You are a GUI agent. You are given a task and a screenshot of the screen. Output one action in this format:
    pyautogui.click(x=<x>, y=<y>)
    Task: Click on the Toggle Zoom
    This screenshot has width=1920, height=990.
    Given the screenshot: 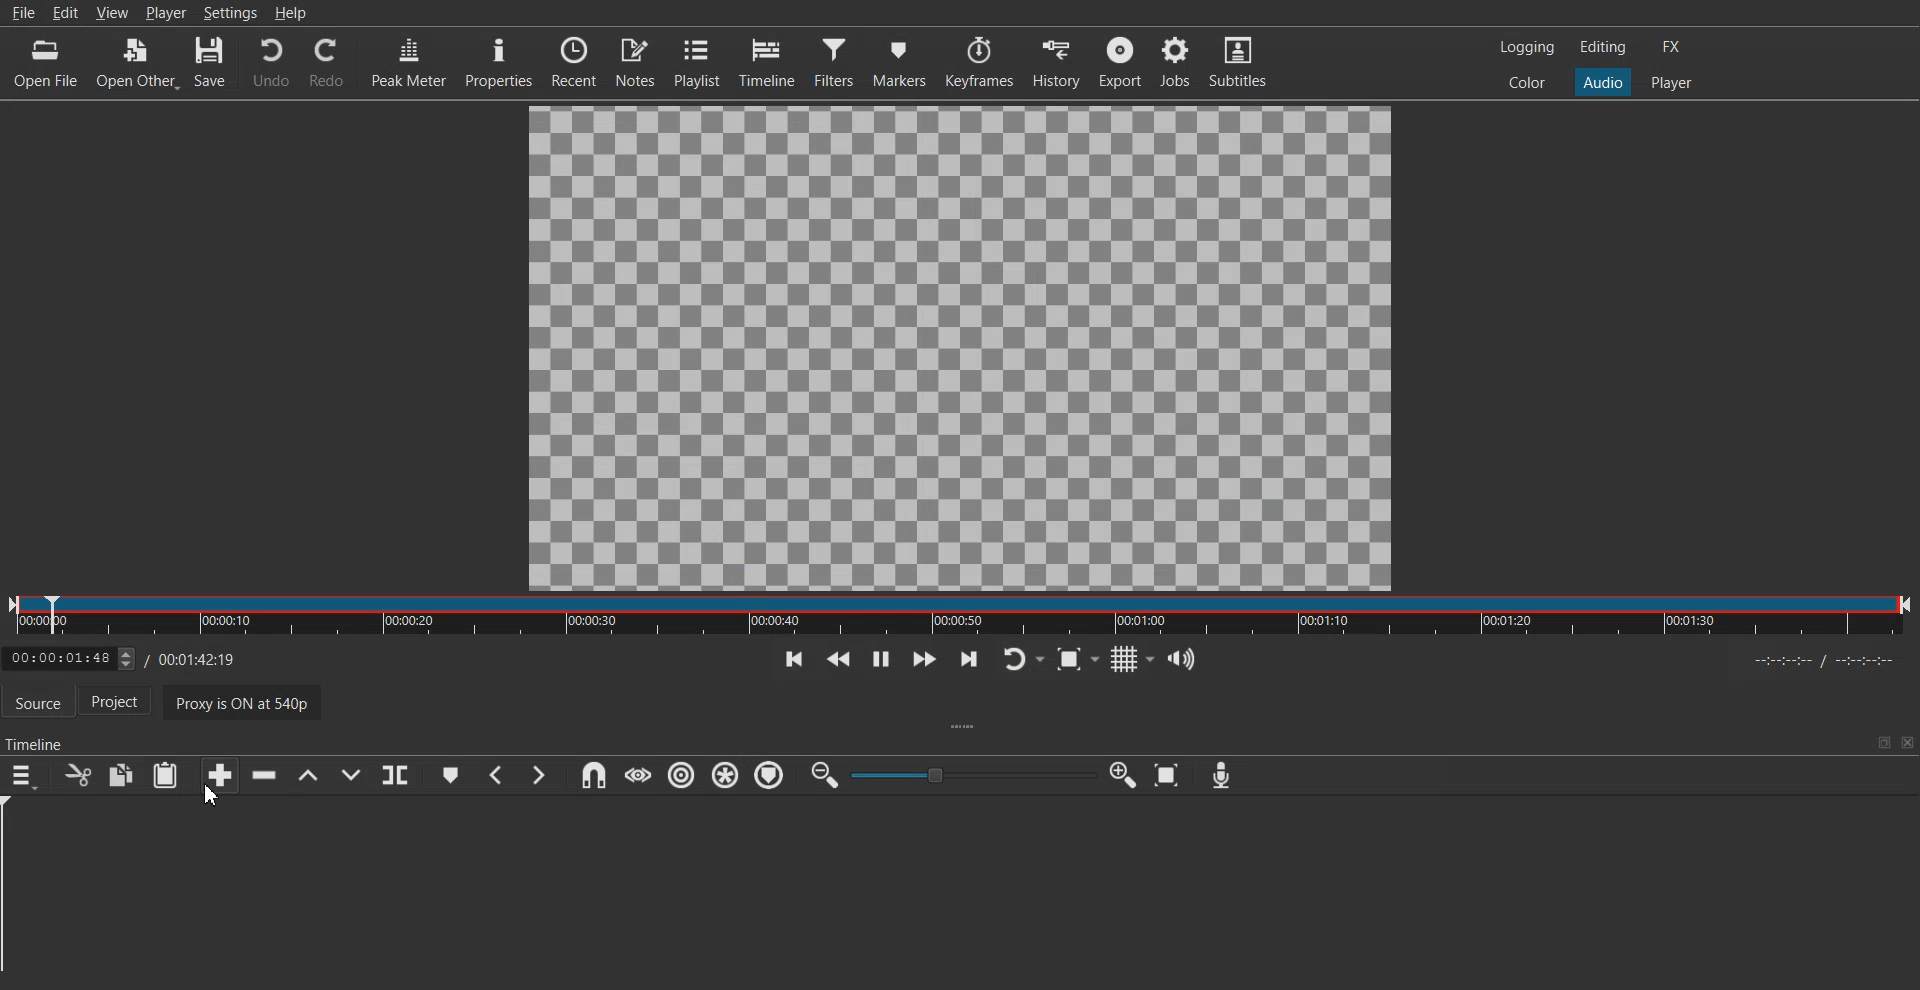 What is the action you would take?
    pyautogui.click(x=1079, y=660)
    